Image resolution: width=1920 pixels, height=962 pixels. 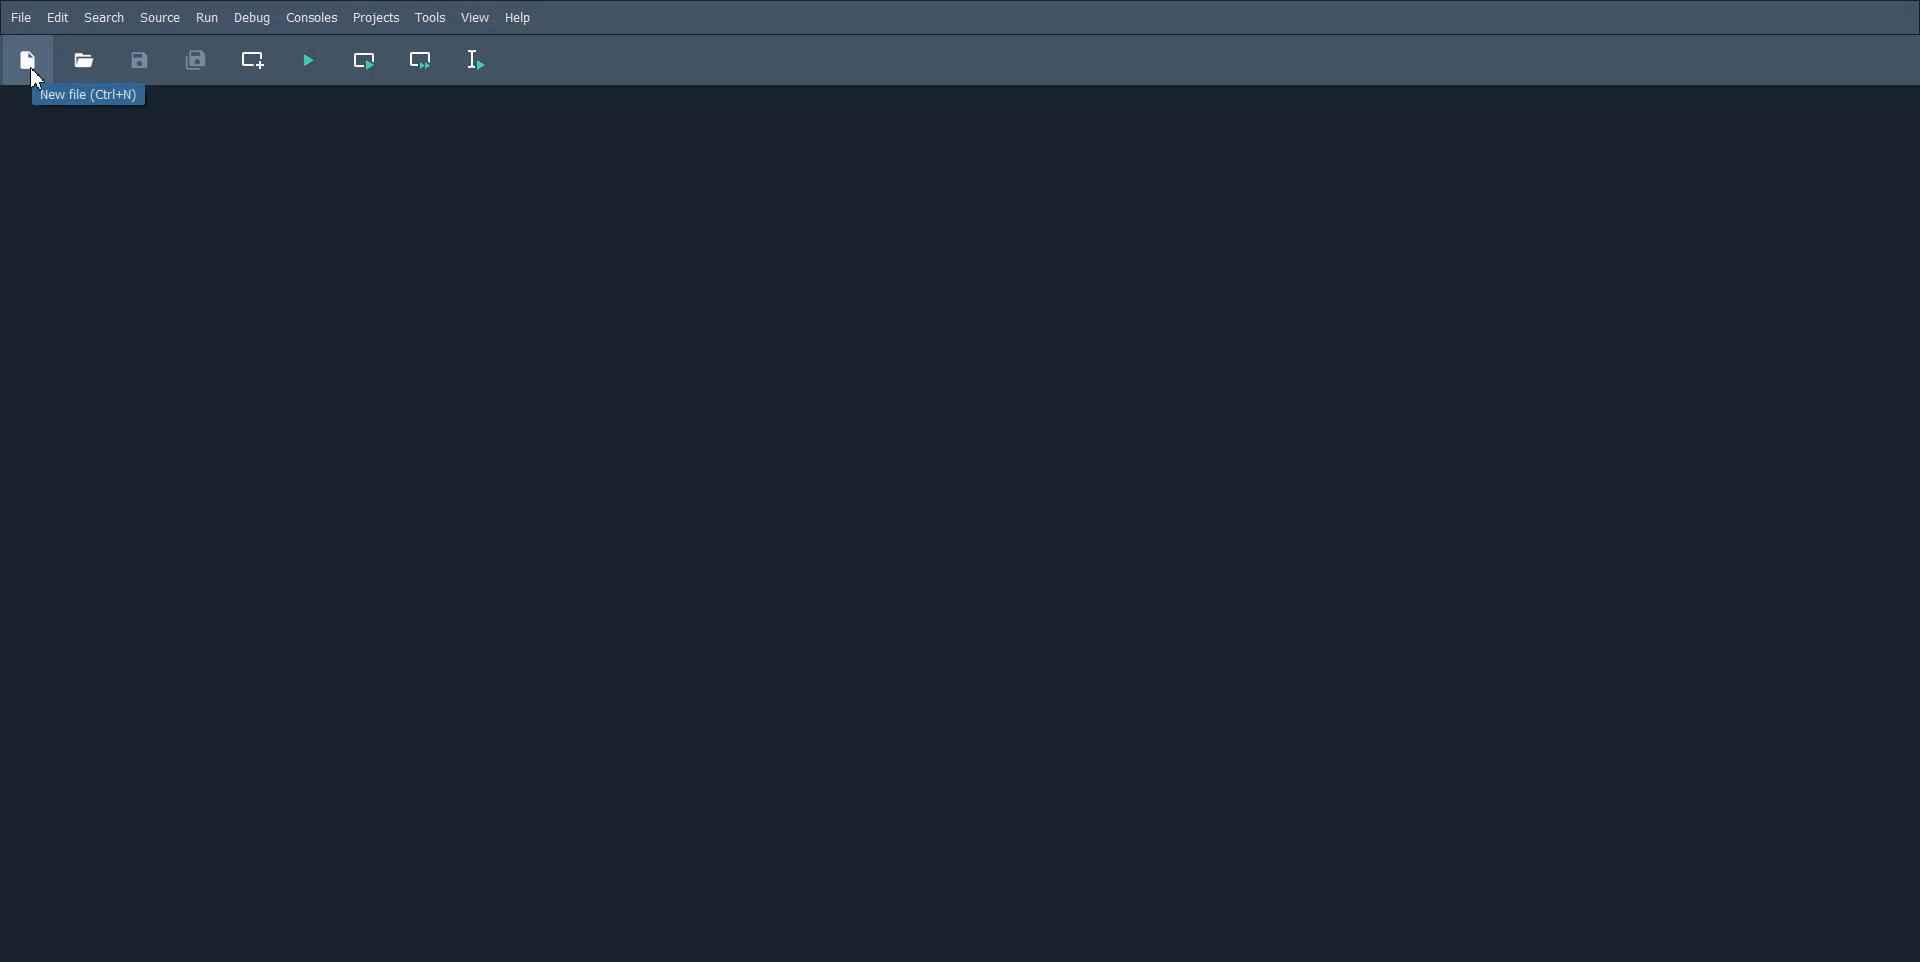 I want to click on File, so click(x=21, y=17).